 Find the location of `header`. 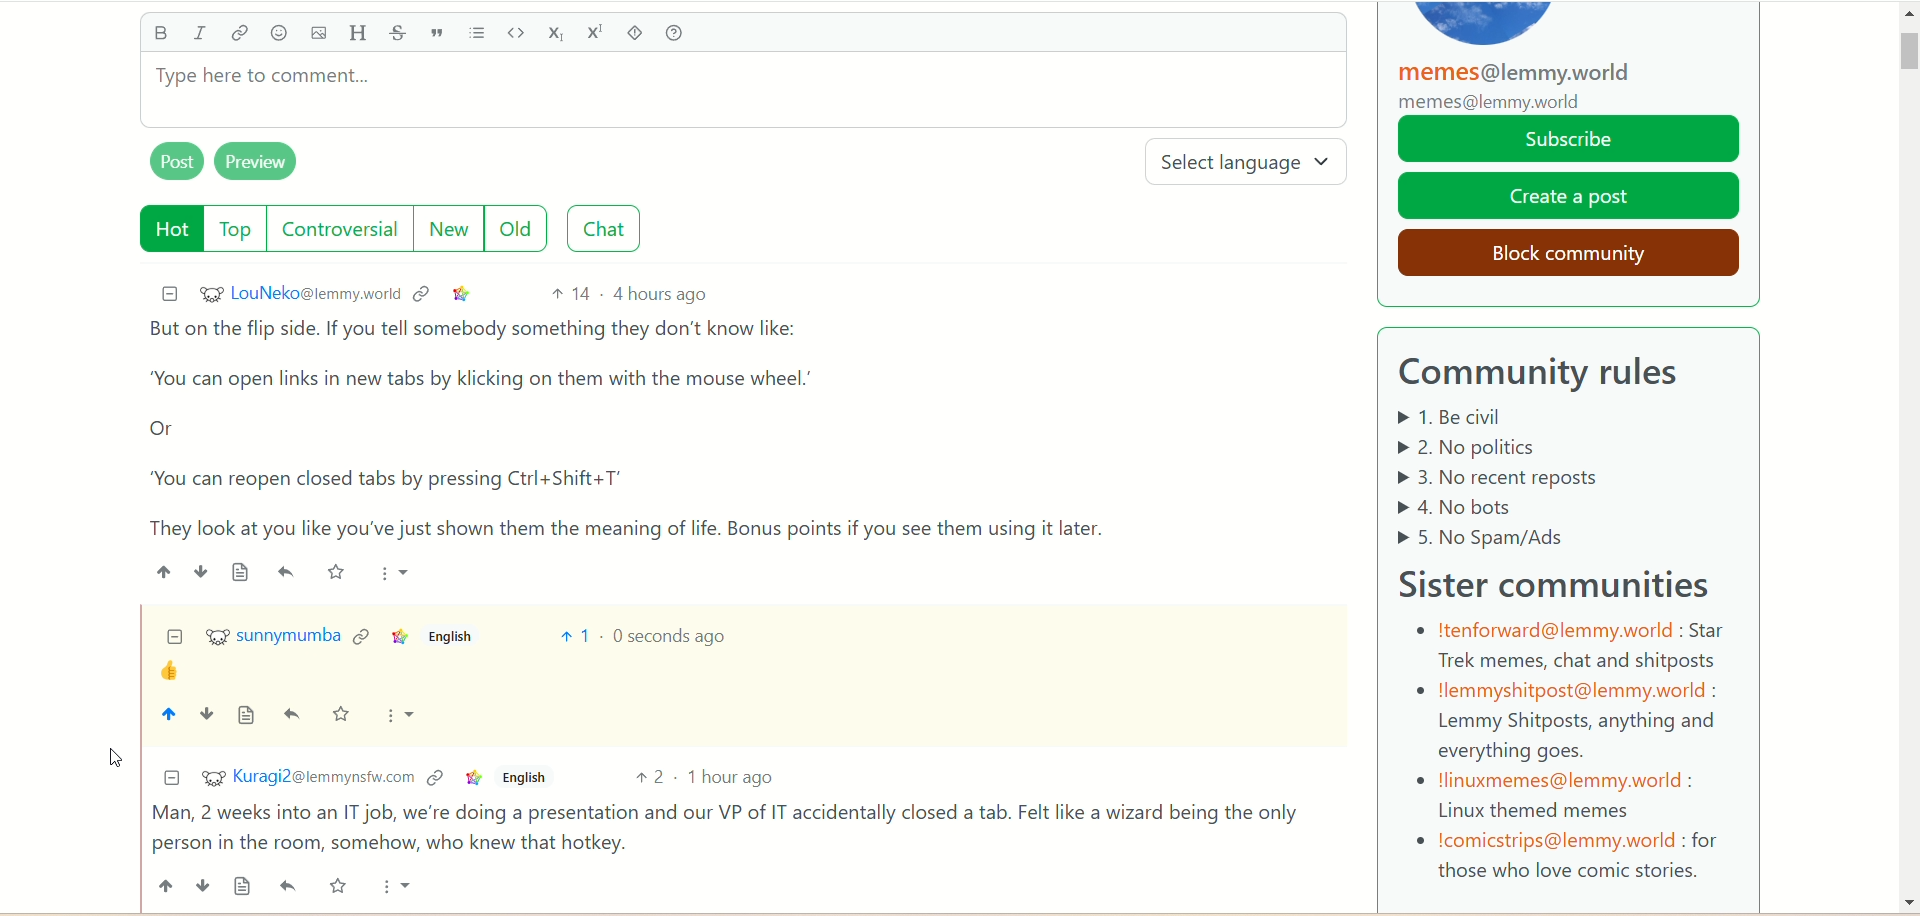

header is located at coordinates (358, 33).